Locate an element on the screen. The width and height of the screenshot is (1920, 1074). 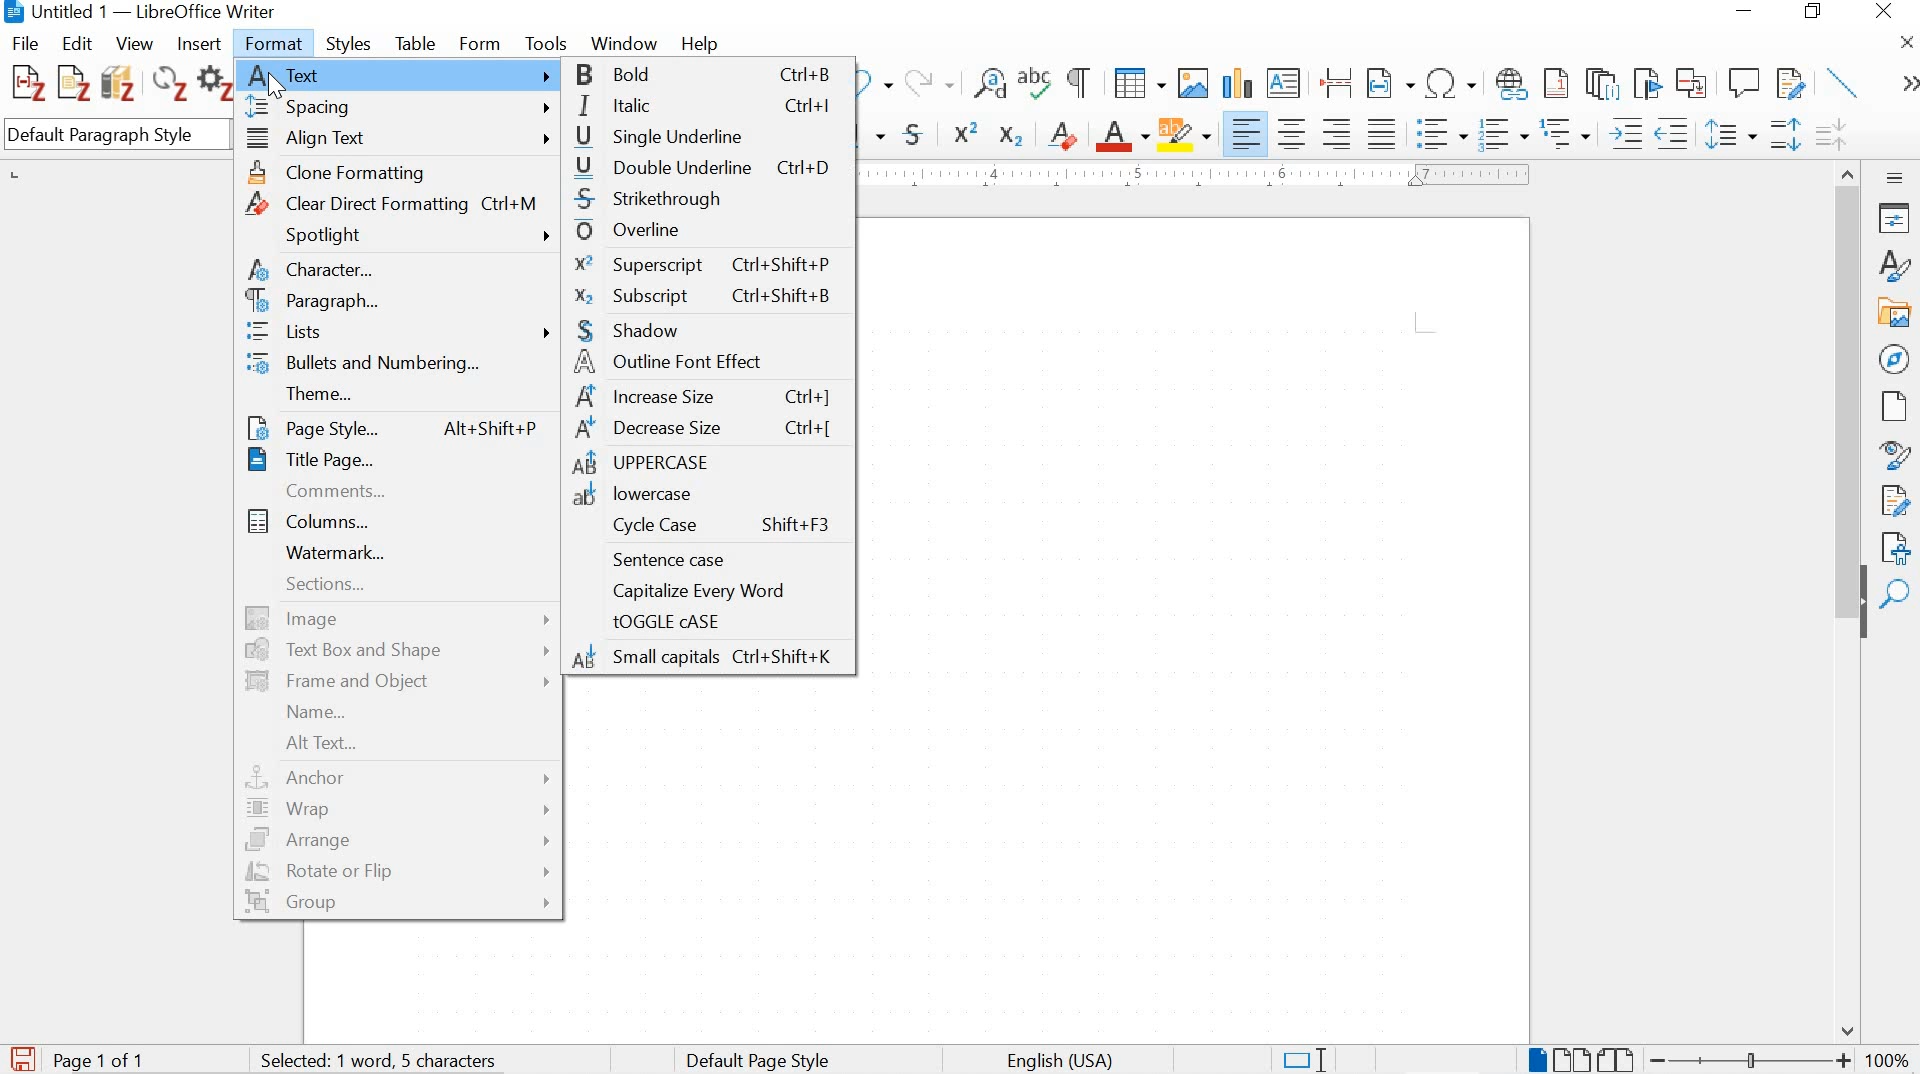
clear direct formatting  Ctrl+M is located at coordinates (402, 202).